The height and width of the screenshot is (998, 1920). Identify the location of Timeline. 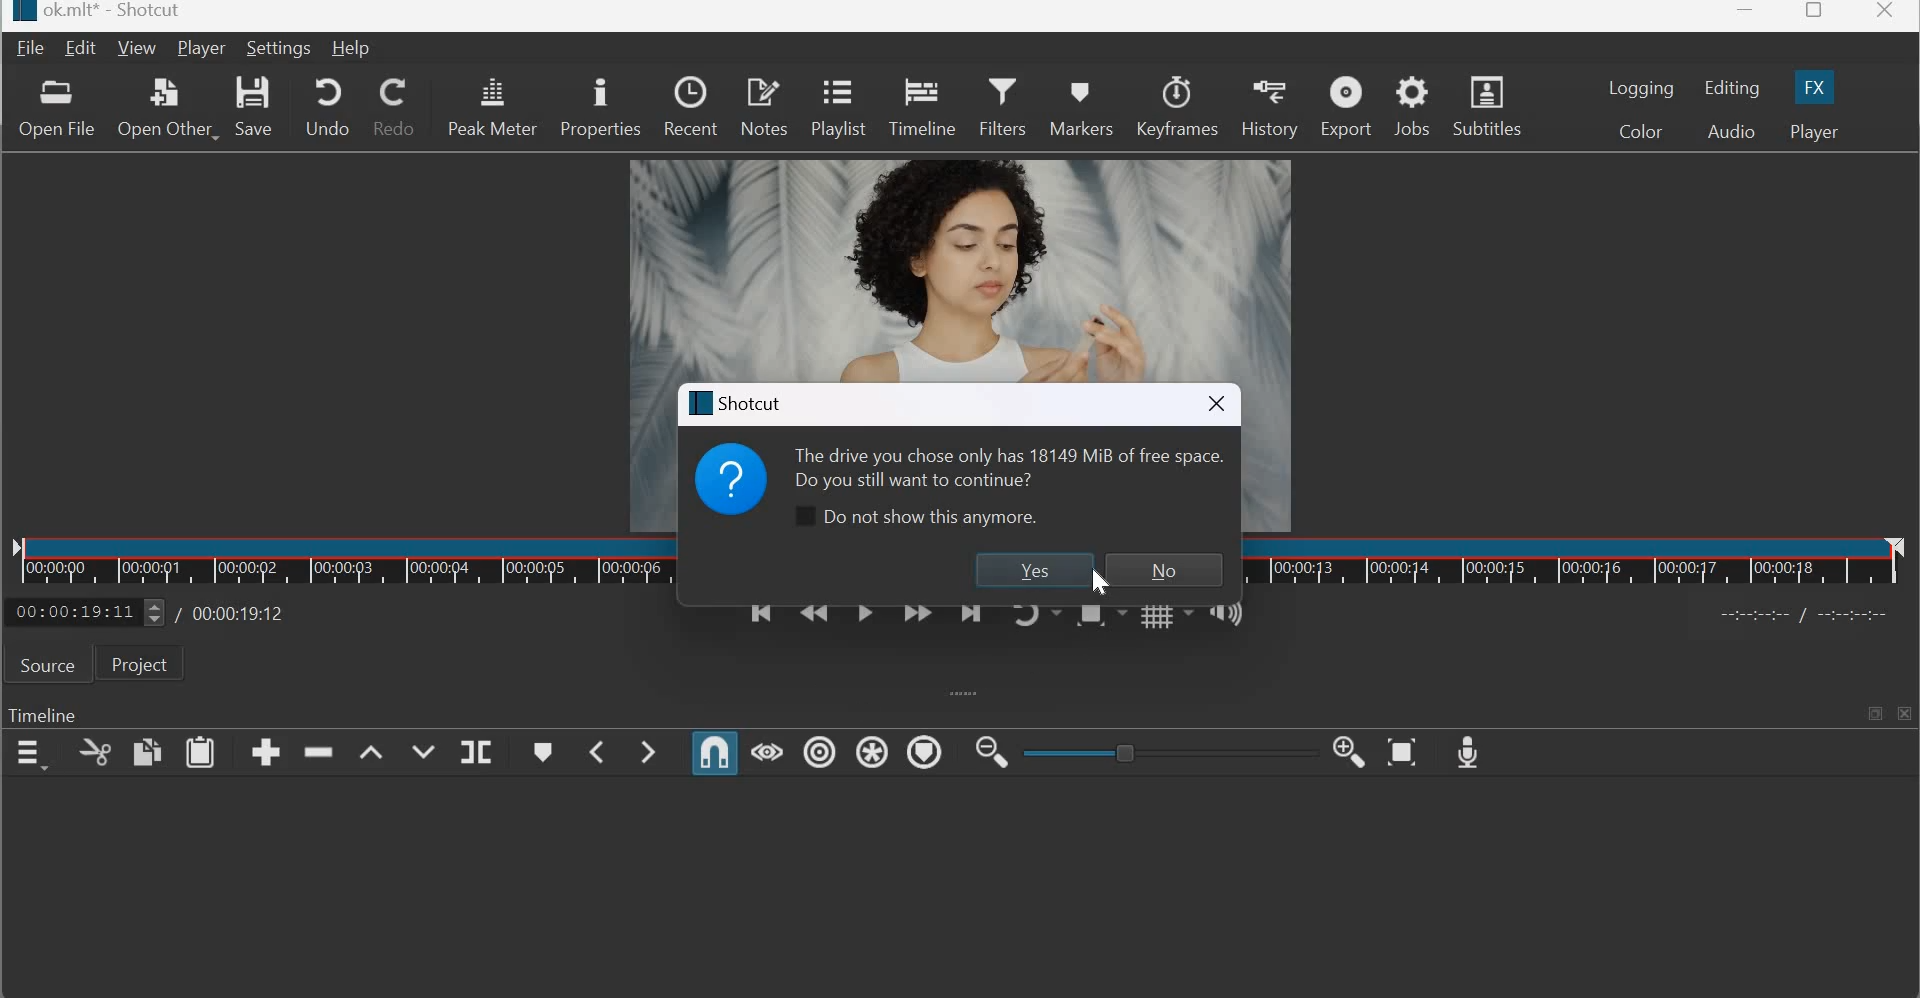
(329, 562).